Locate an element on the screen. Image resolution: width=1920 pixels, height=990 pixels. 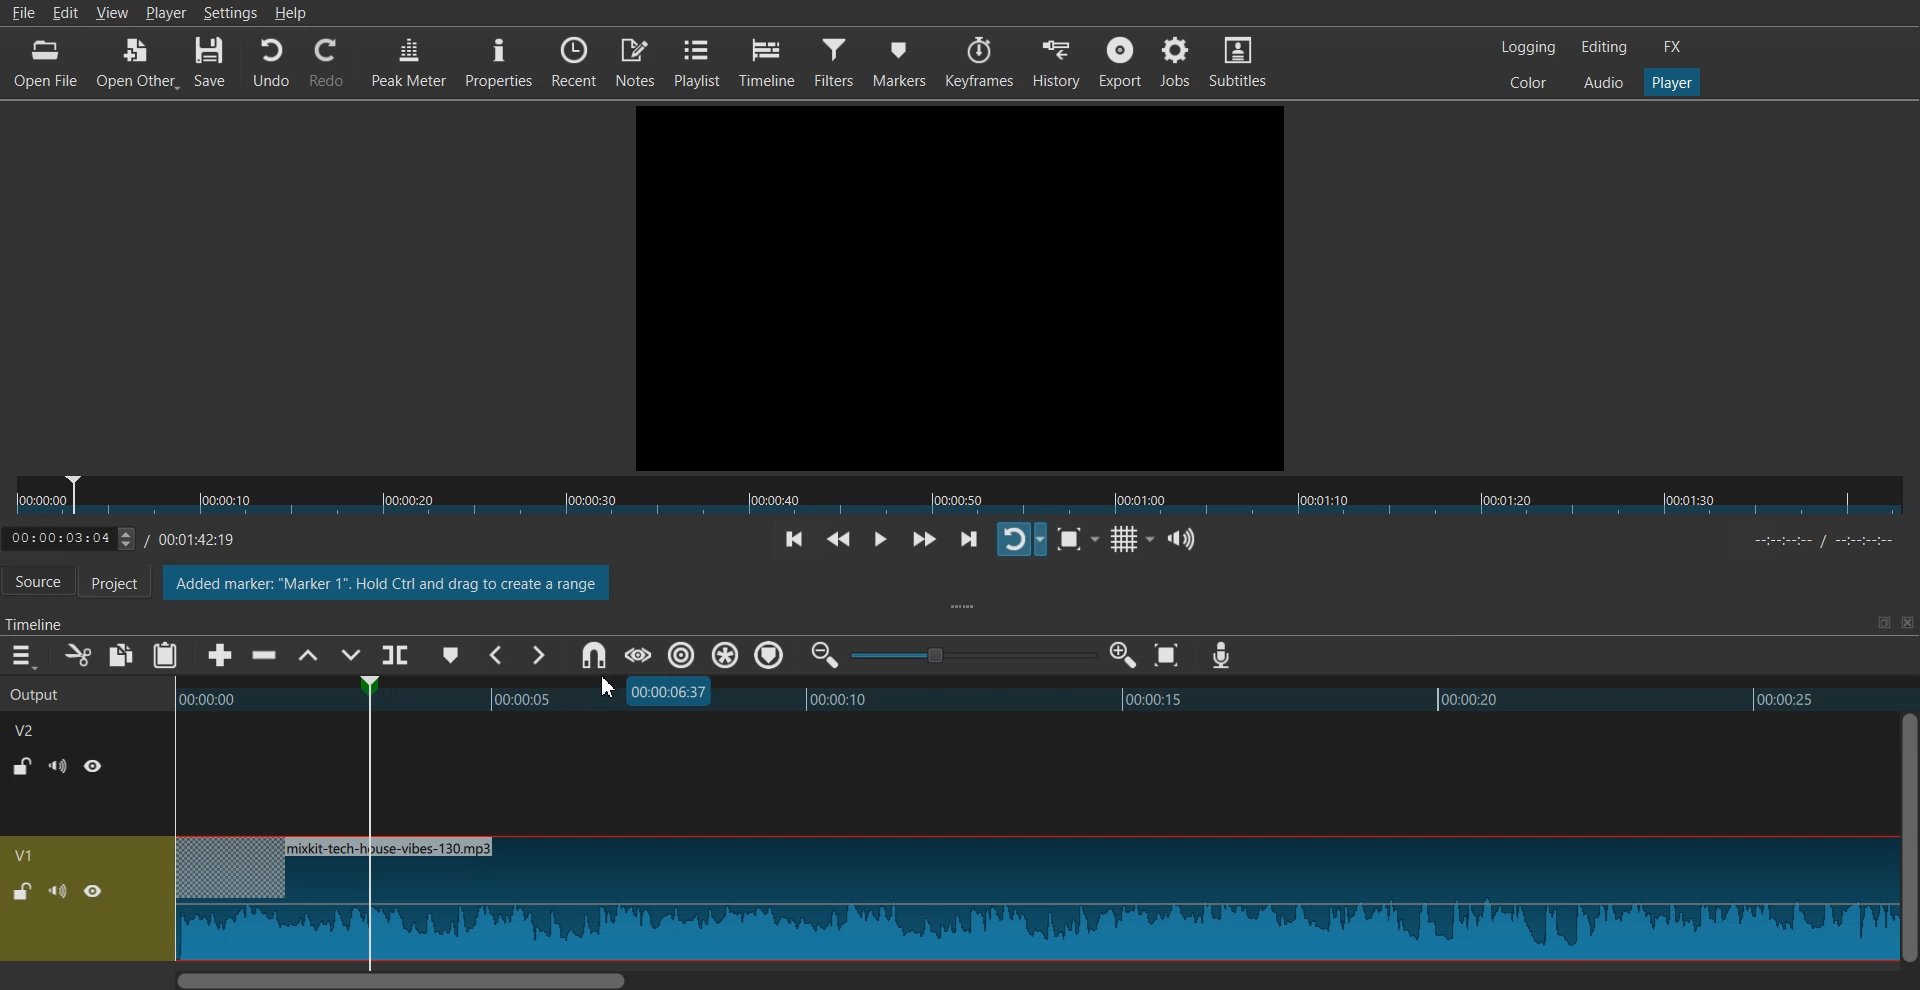
Player is located at coordinates (166, 12).